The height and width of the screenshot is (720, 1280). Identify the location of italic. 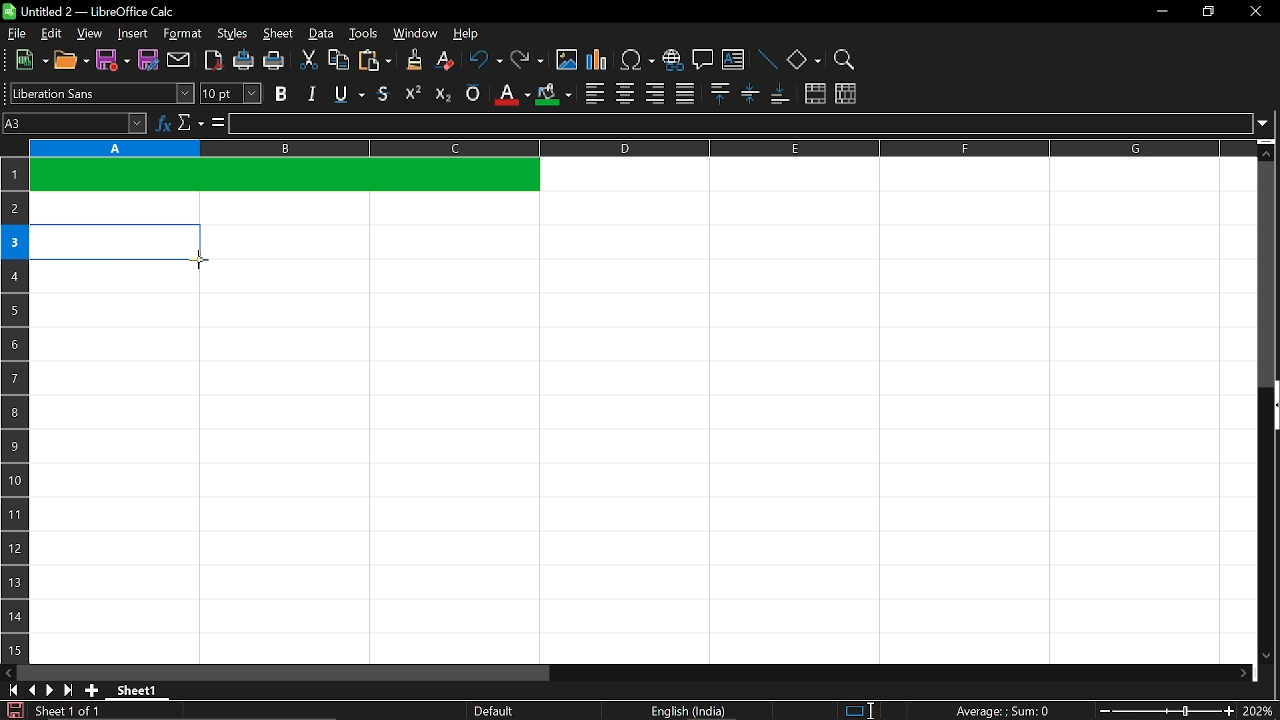
(311, 93).